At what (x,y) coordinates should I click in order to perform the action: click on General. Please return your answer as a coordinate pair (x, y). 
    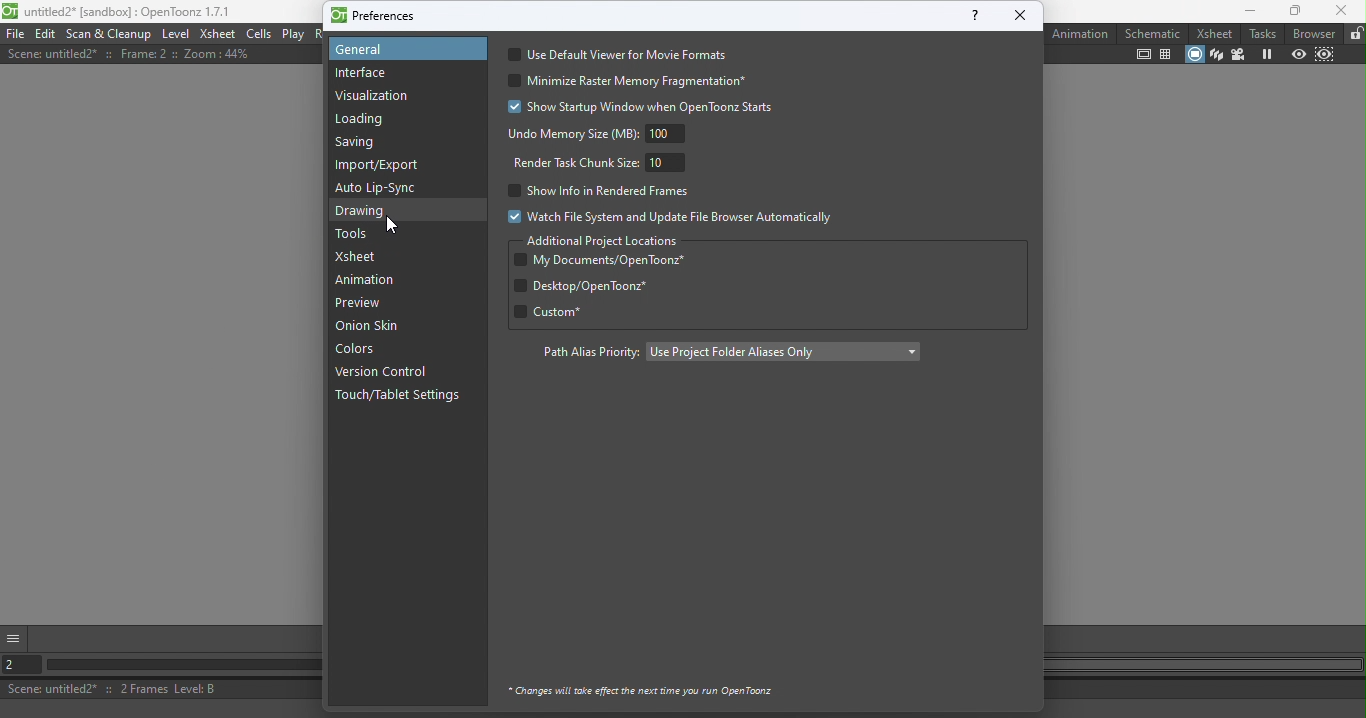
    Looking at the image, I should click on (403, 49).